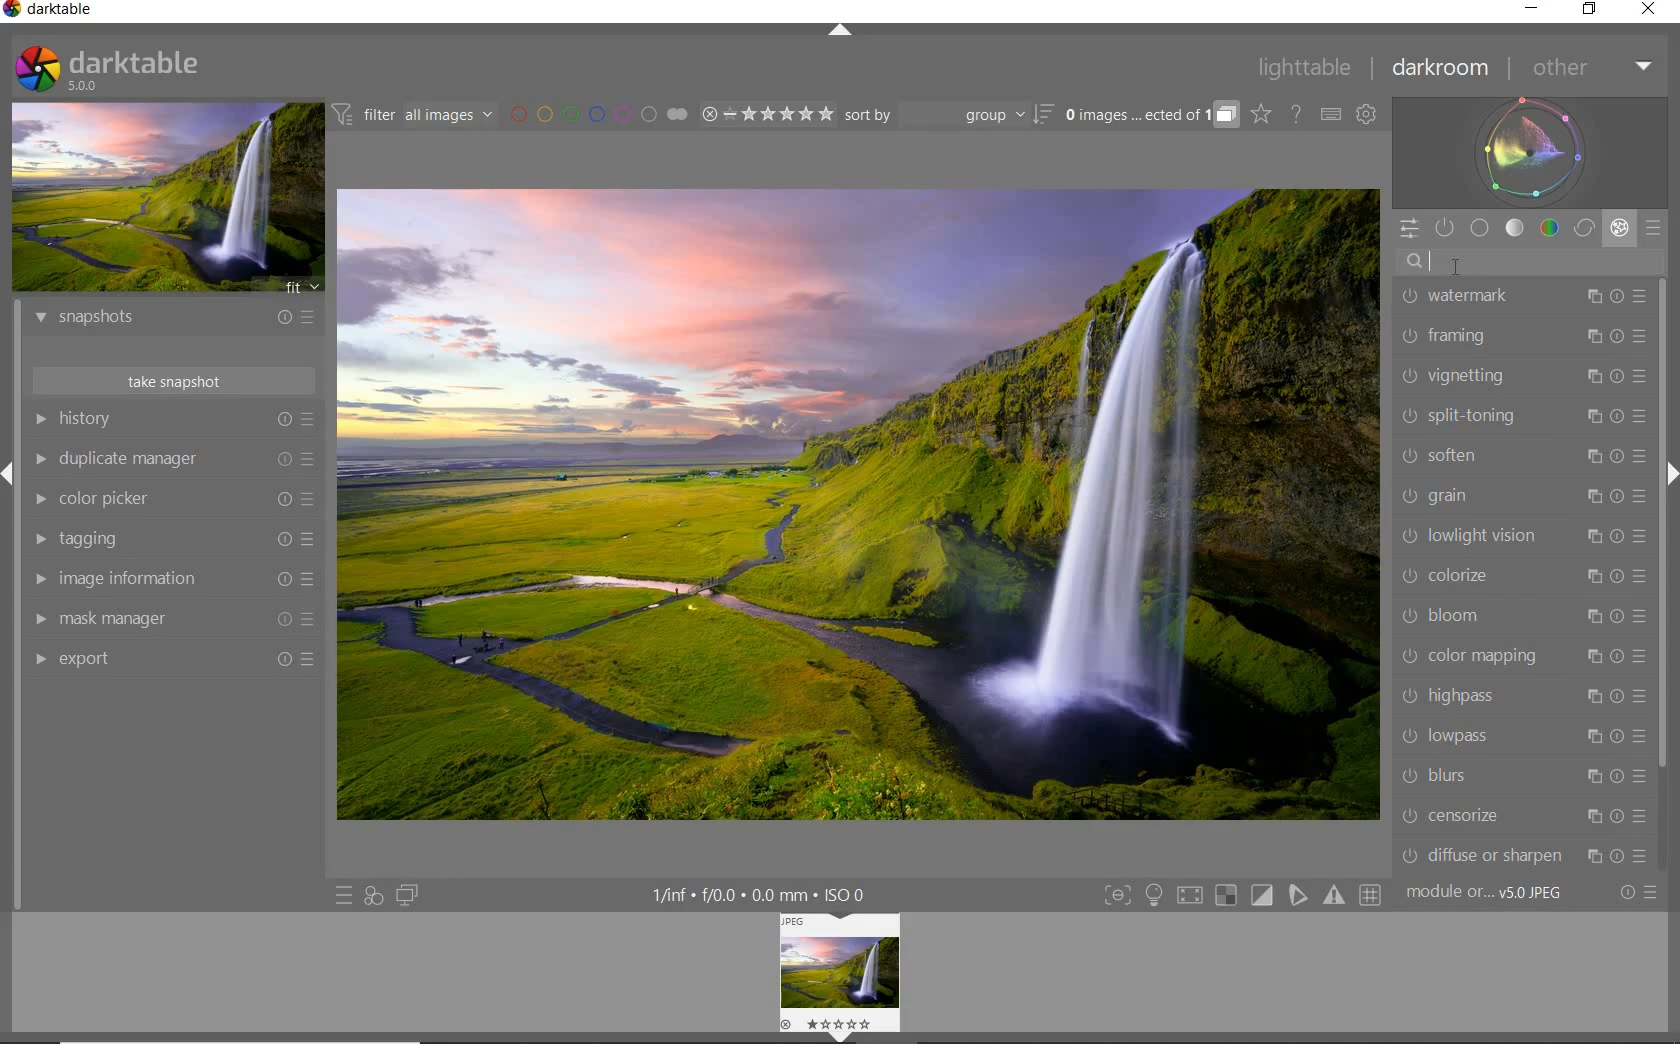  Describe the element at coordinates (173, 539) in the screenshot. I see `tagging` at that location.